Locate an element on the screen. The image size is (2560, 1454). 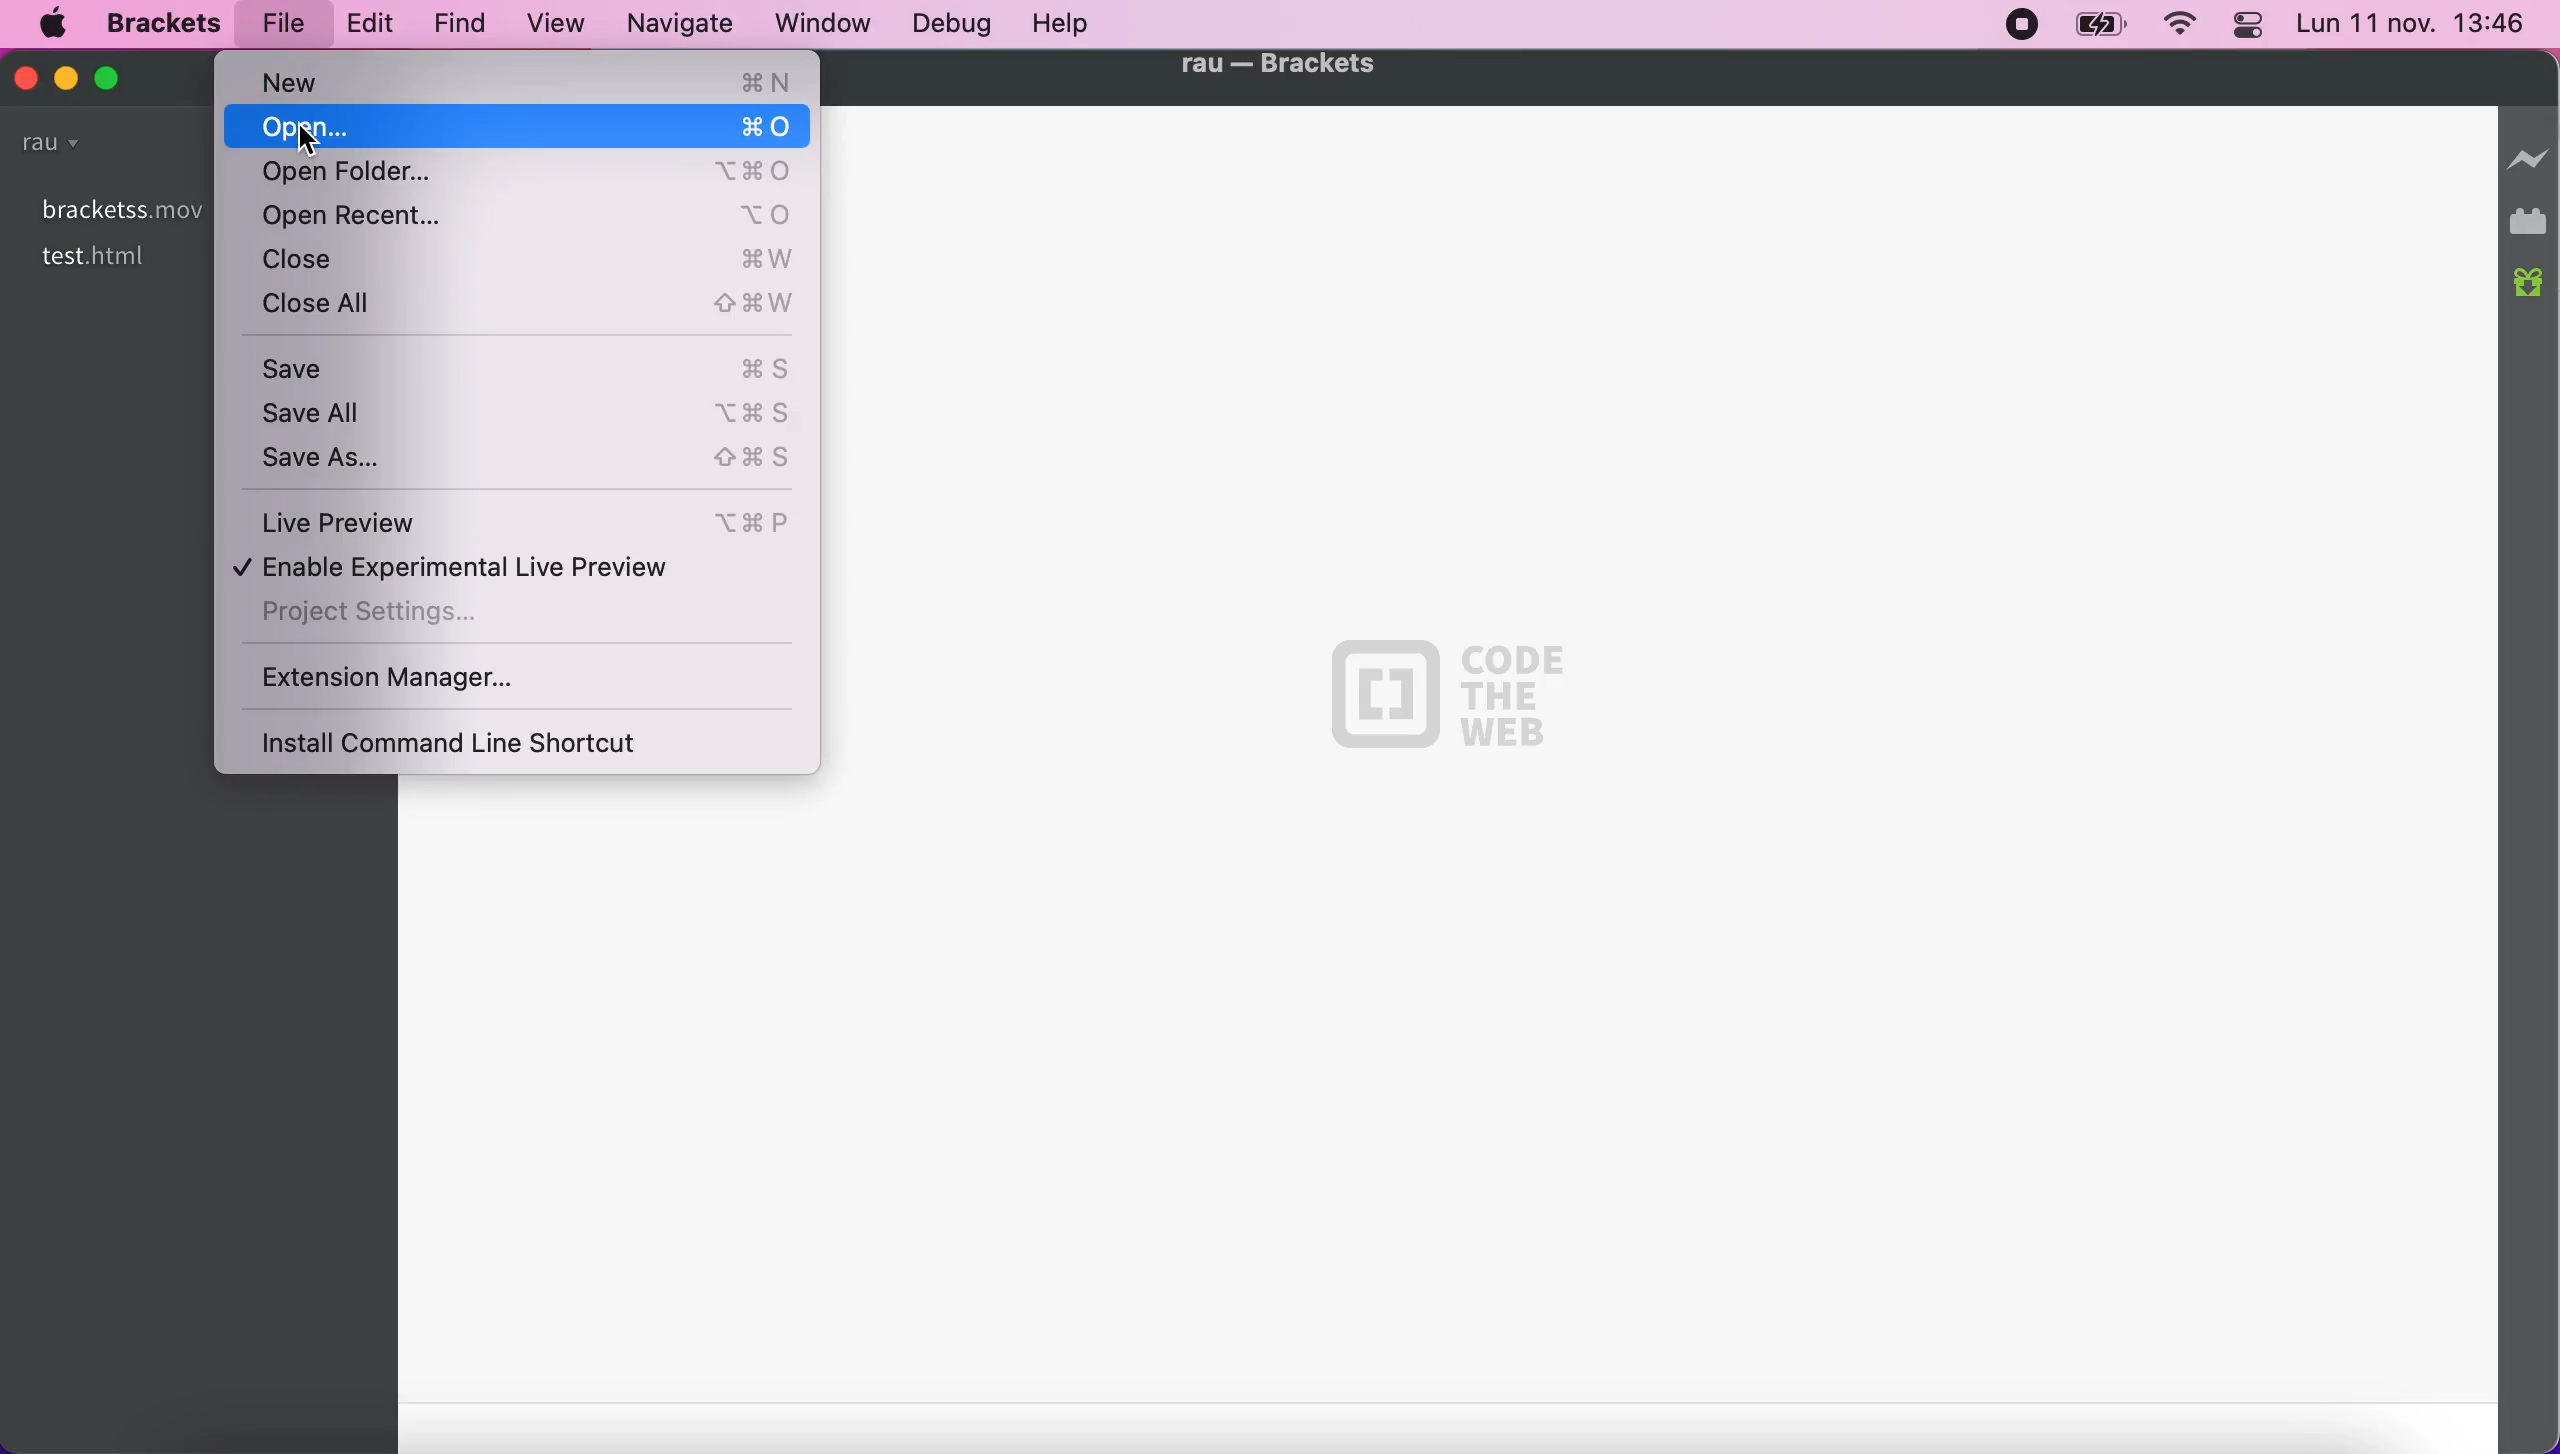
project settings is located at coordinates (405, 615).